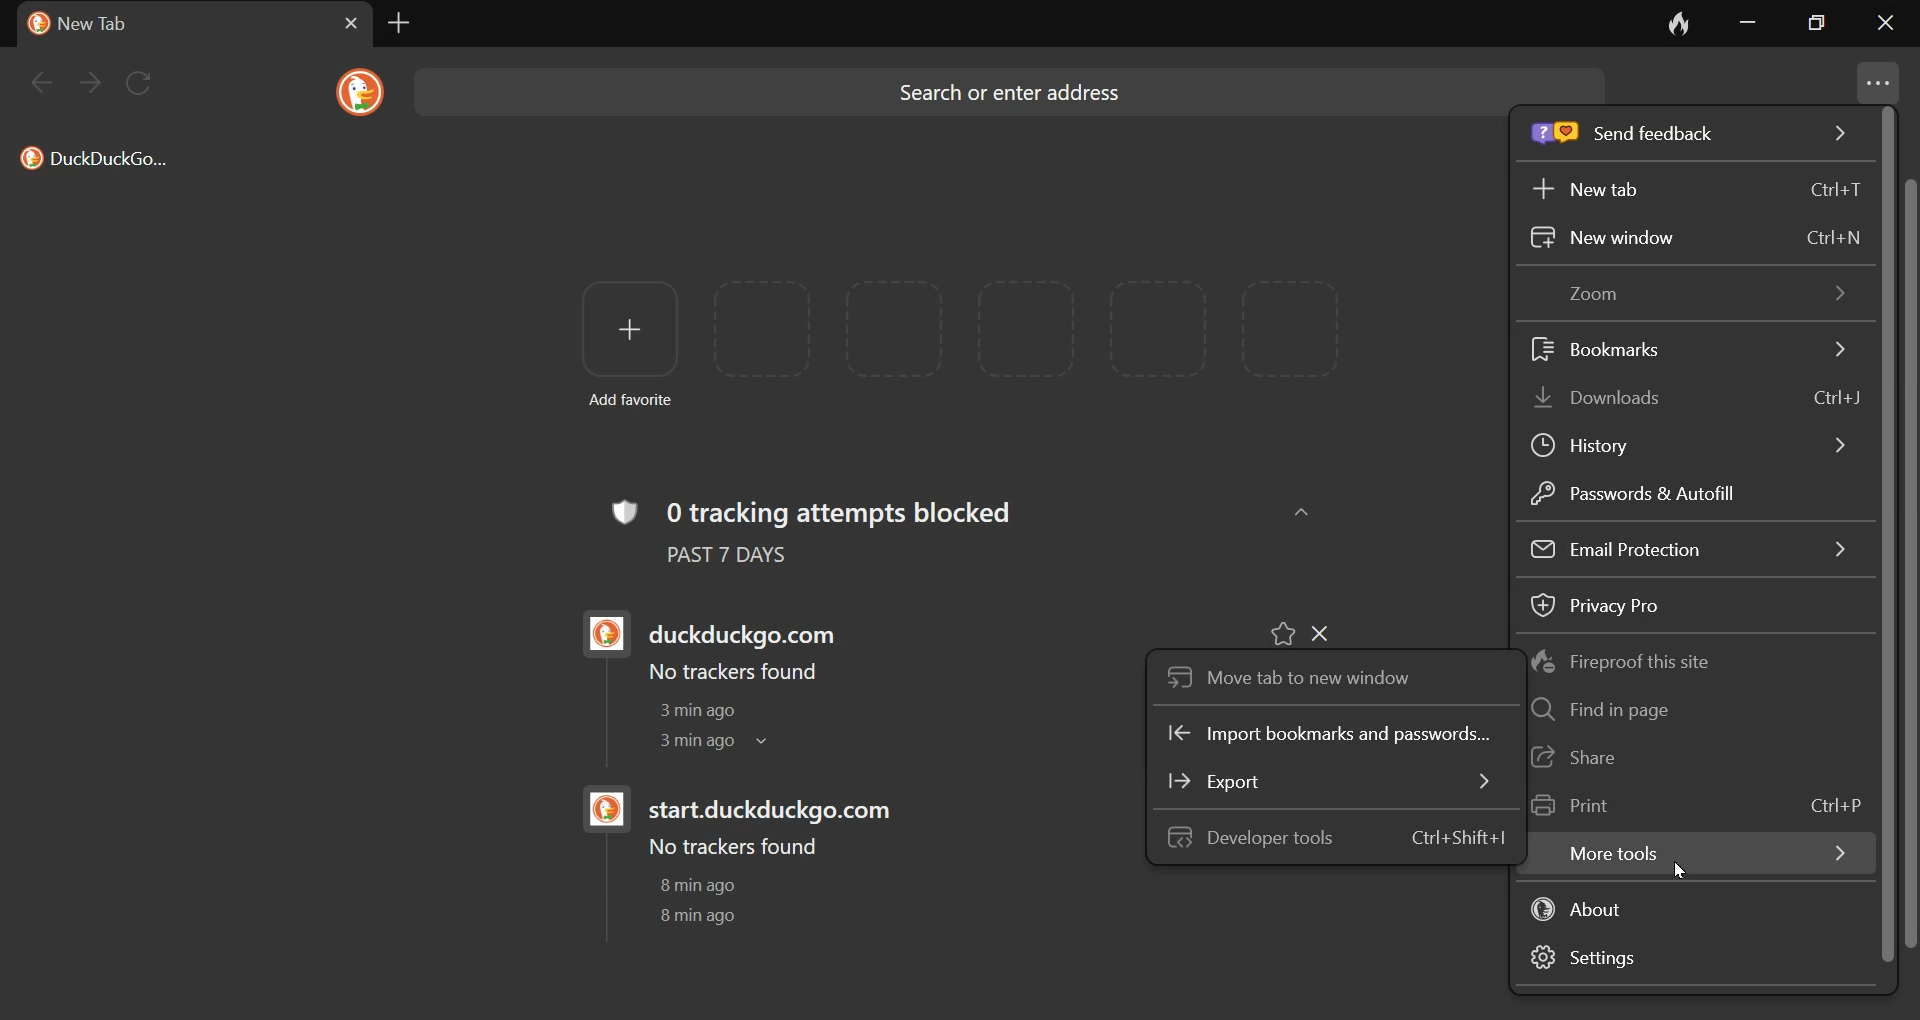 This screenshot has width=1920, height=1020. Describe the element at coordinates (47, 89) in the screenshot. I see `back` at that location.